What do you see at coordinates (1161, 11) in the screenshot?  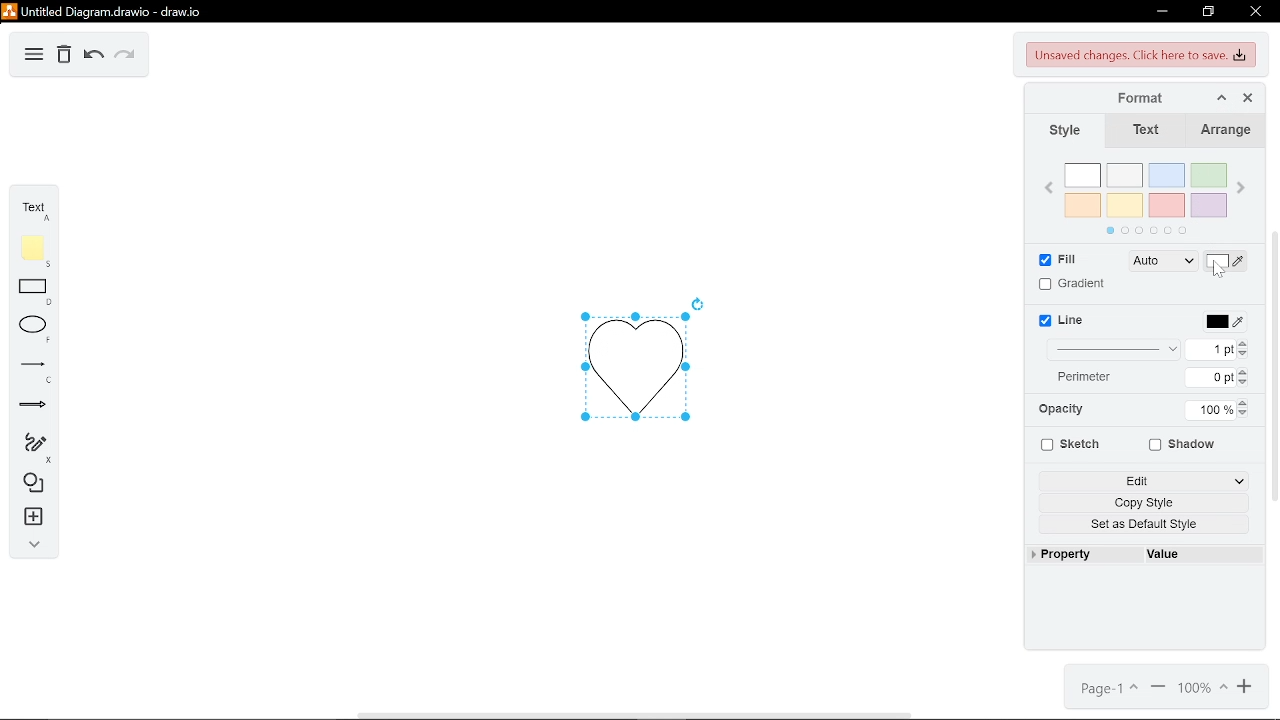 I see `minimize` at bounding box center [1161, 11].